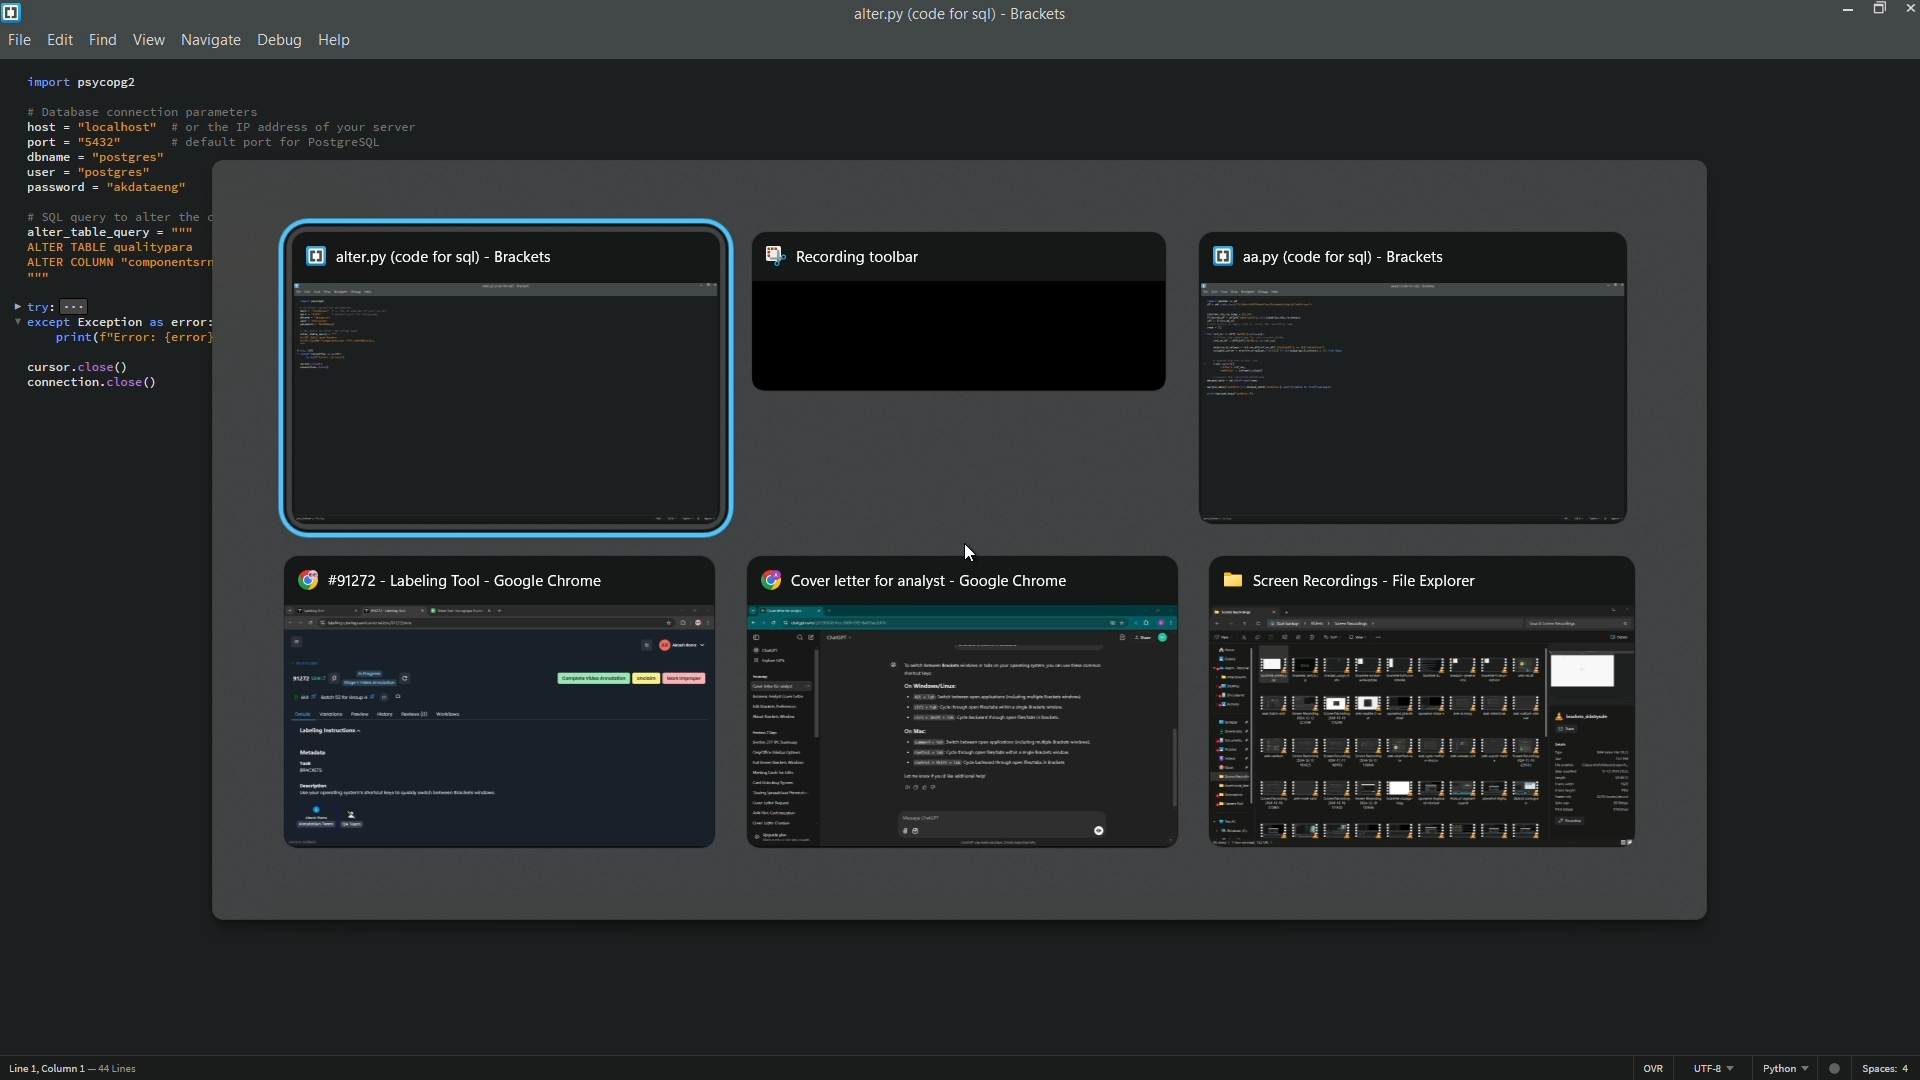  I want to click on screen recording-file explorer window, so click(1424, 704).